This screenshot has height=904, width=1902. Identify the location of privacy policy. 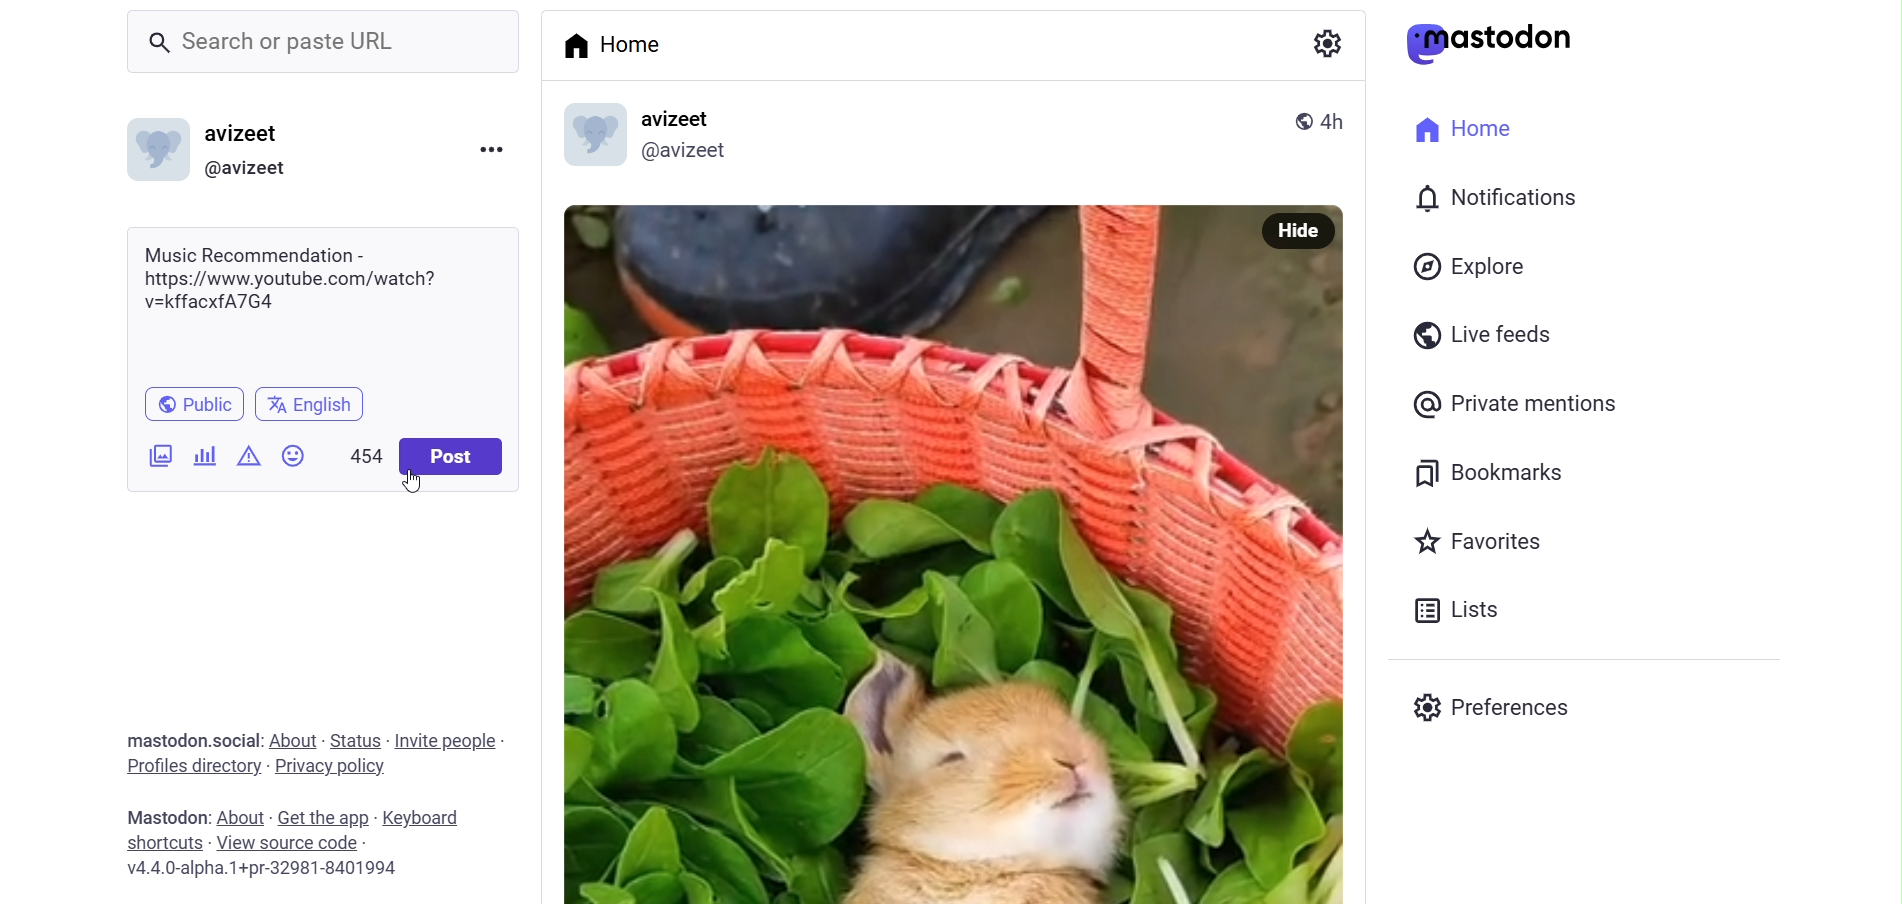
(330, 771).